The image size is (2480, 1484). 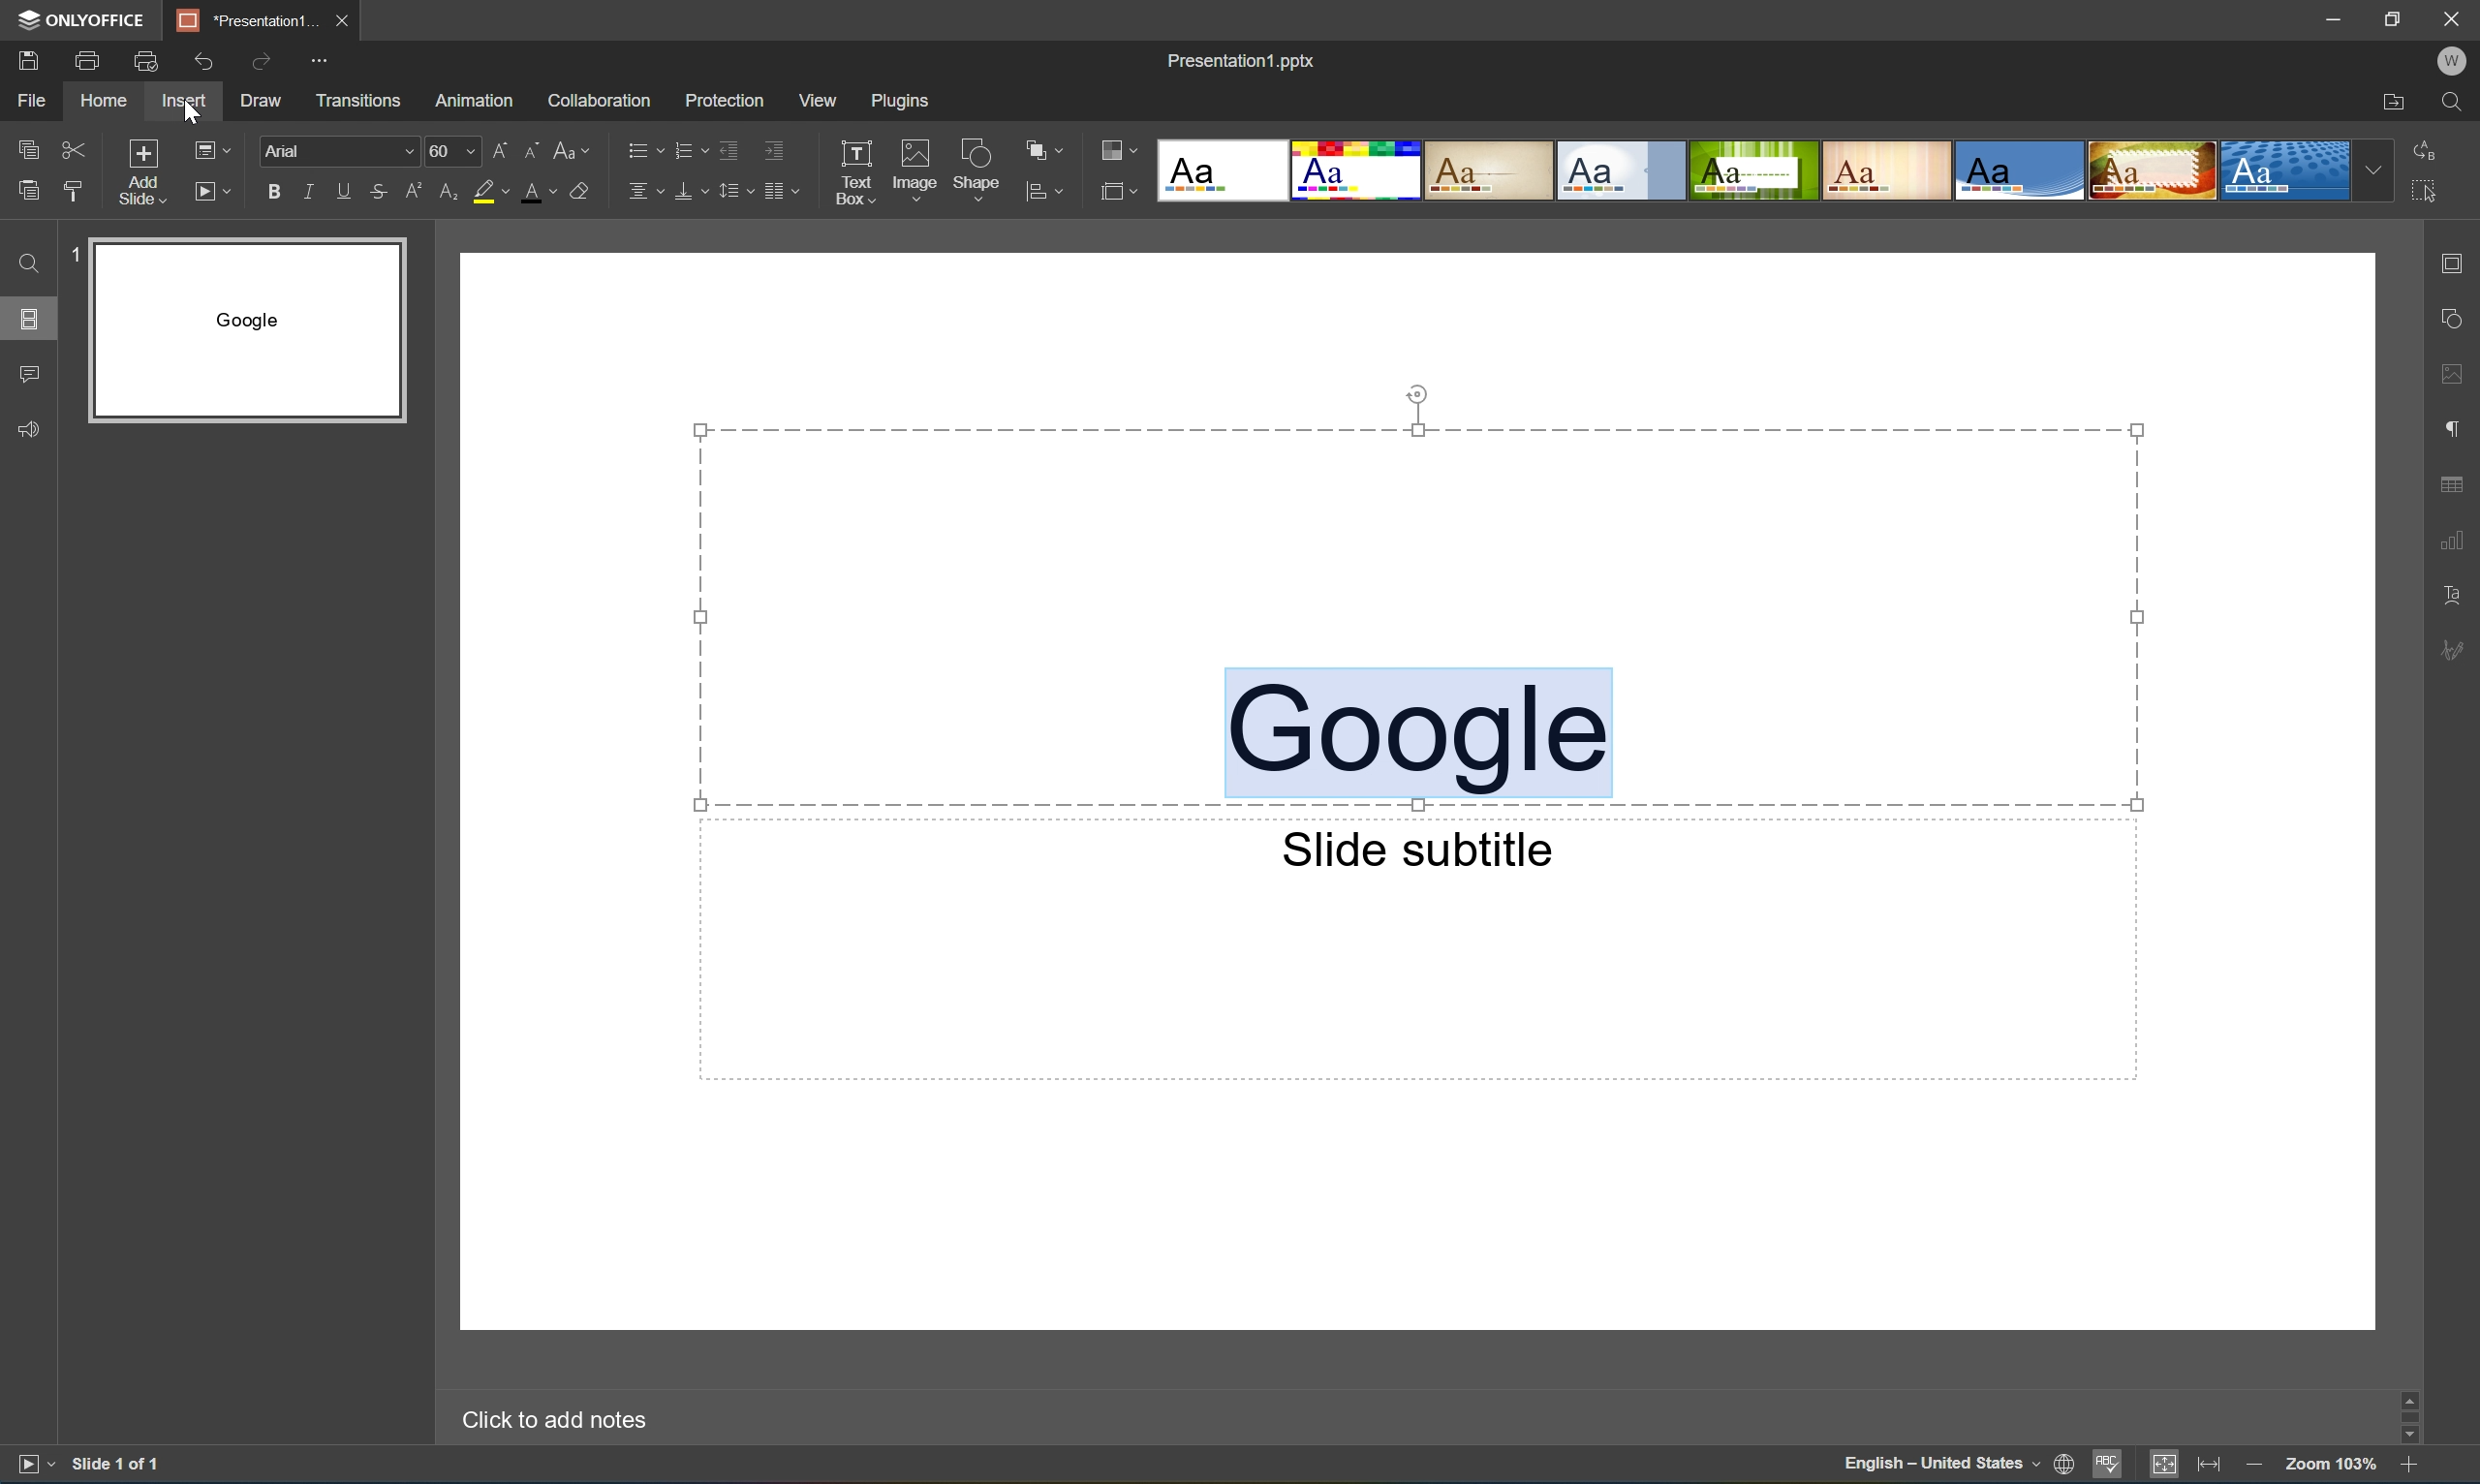 I want to click on Cut, so click(x=79, y=148).